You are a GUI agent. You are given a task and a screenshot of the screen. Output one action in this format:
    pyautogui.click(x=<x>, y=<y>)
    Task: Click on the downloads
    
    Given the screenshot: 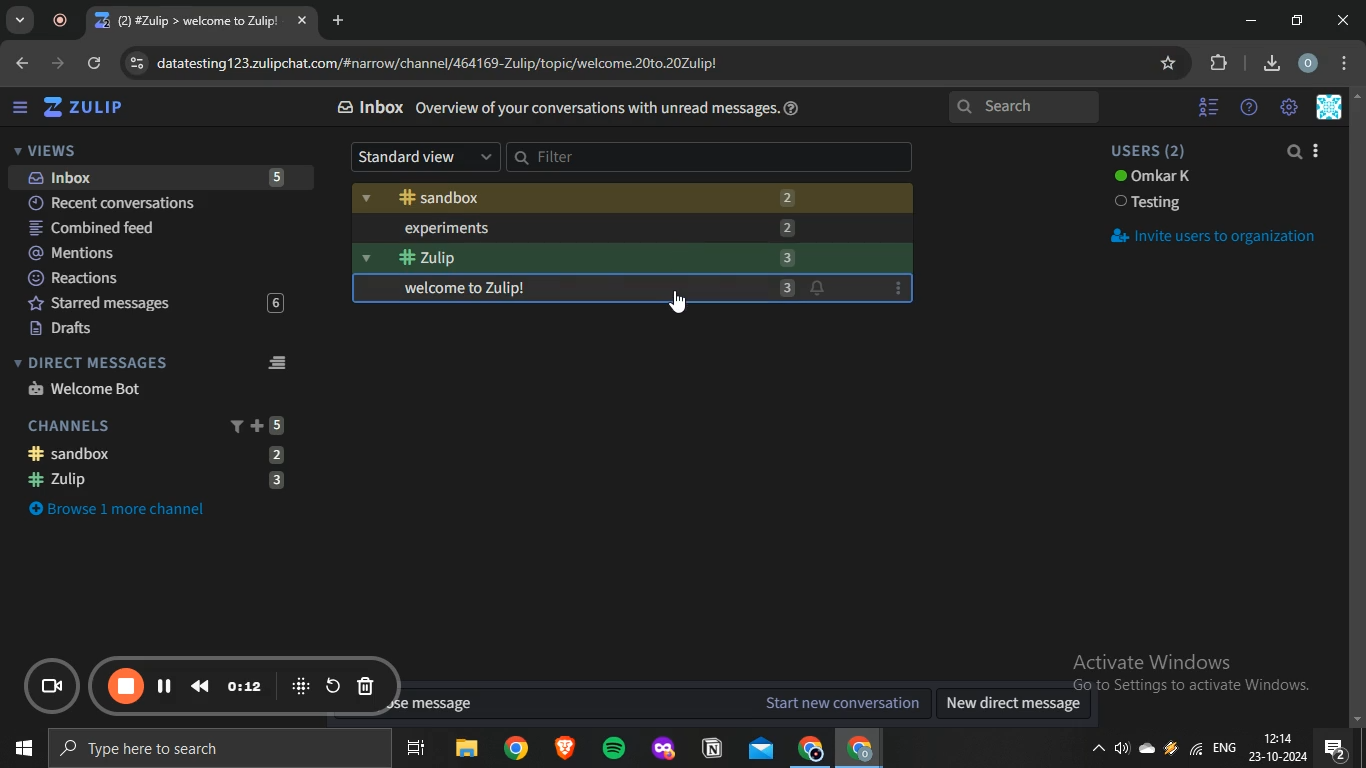 What is the action you would take?
    pyautogui.click(x=1271, y=61)
    